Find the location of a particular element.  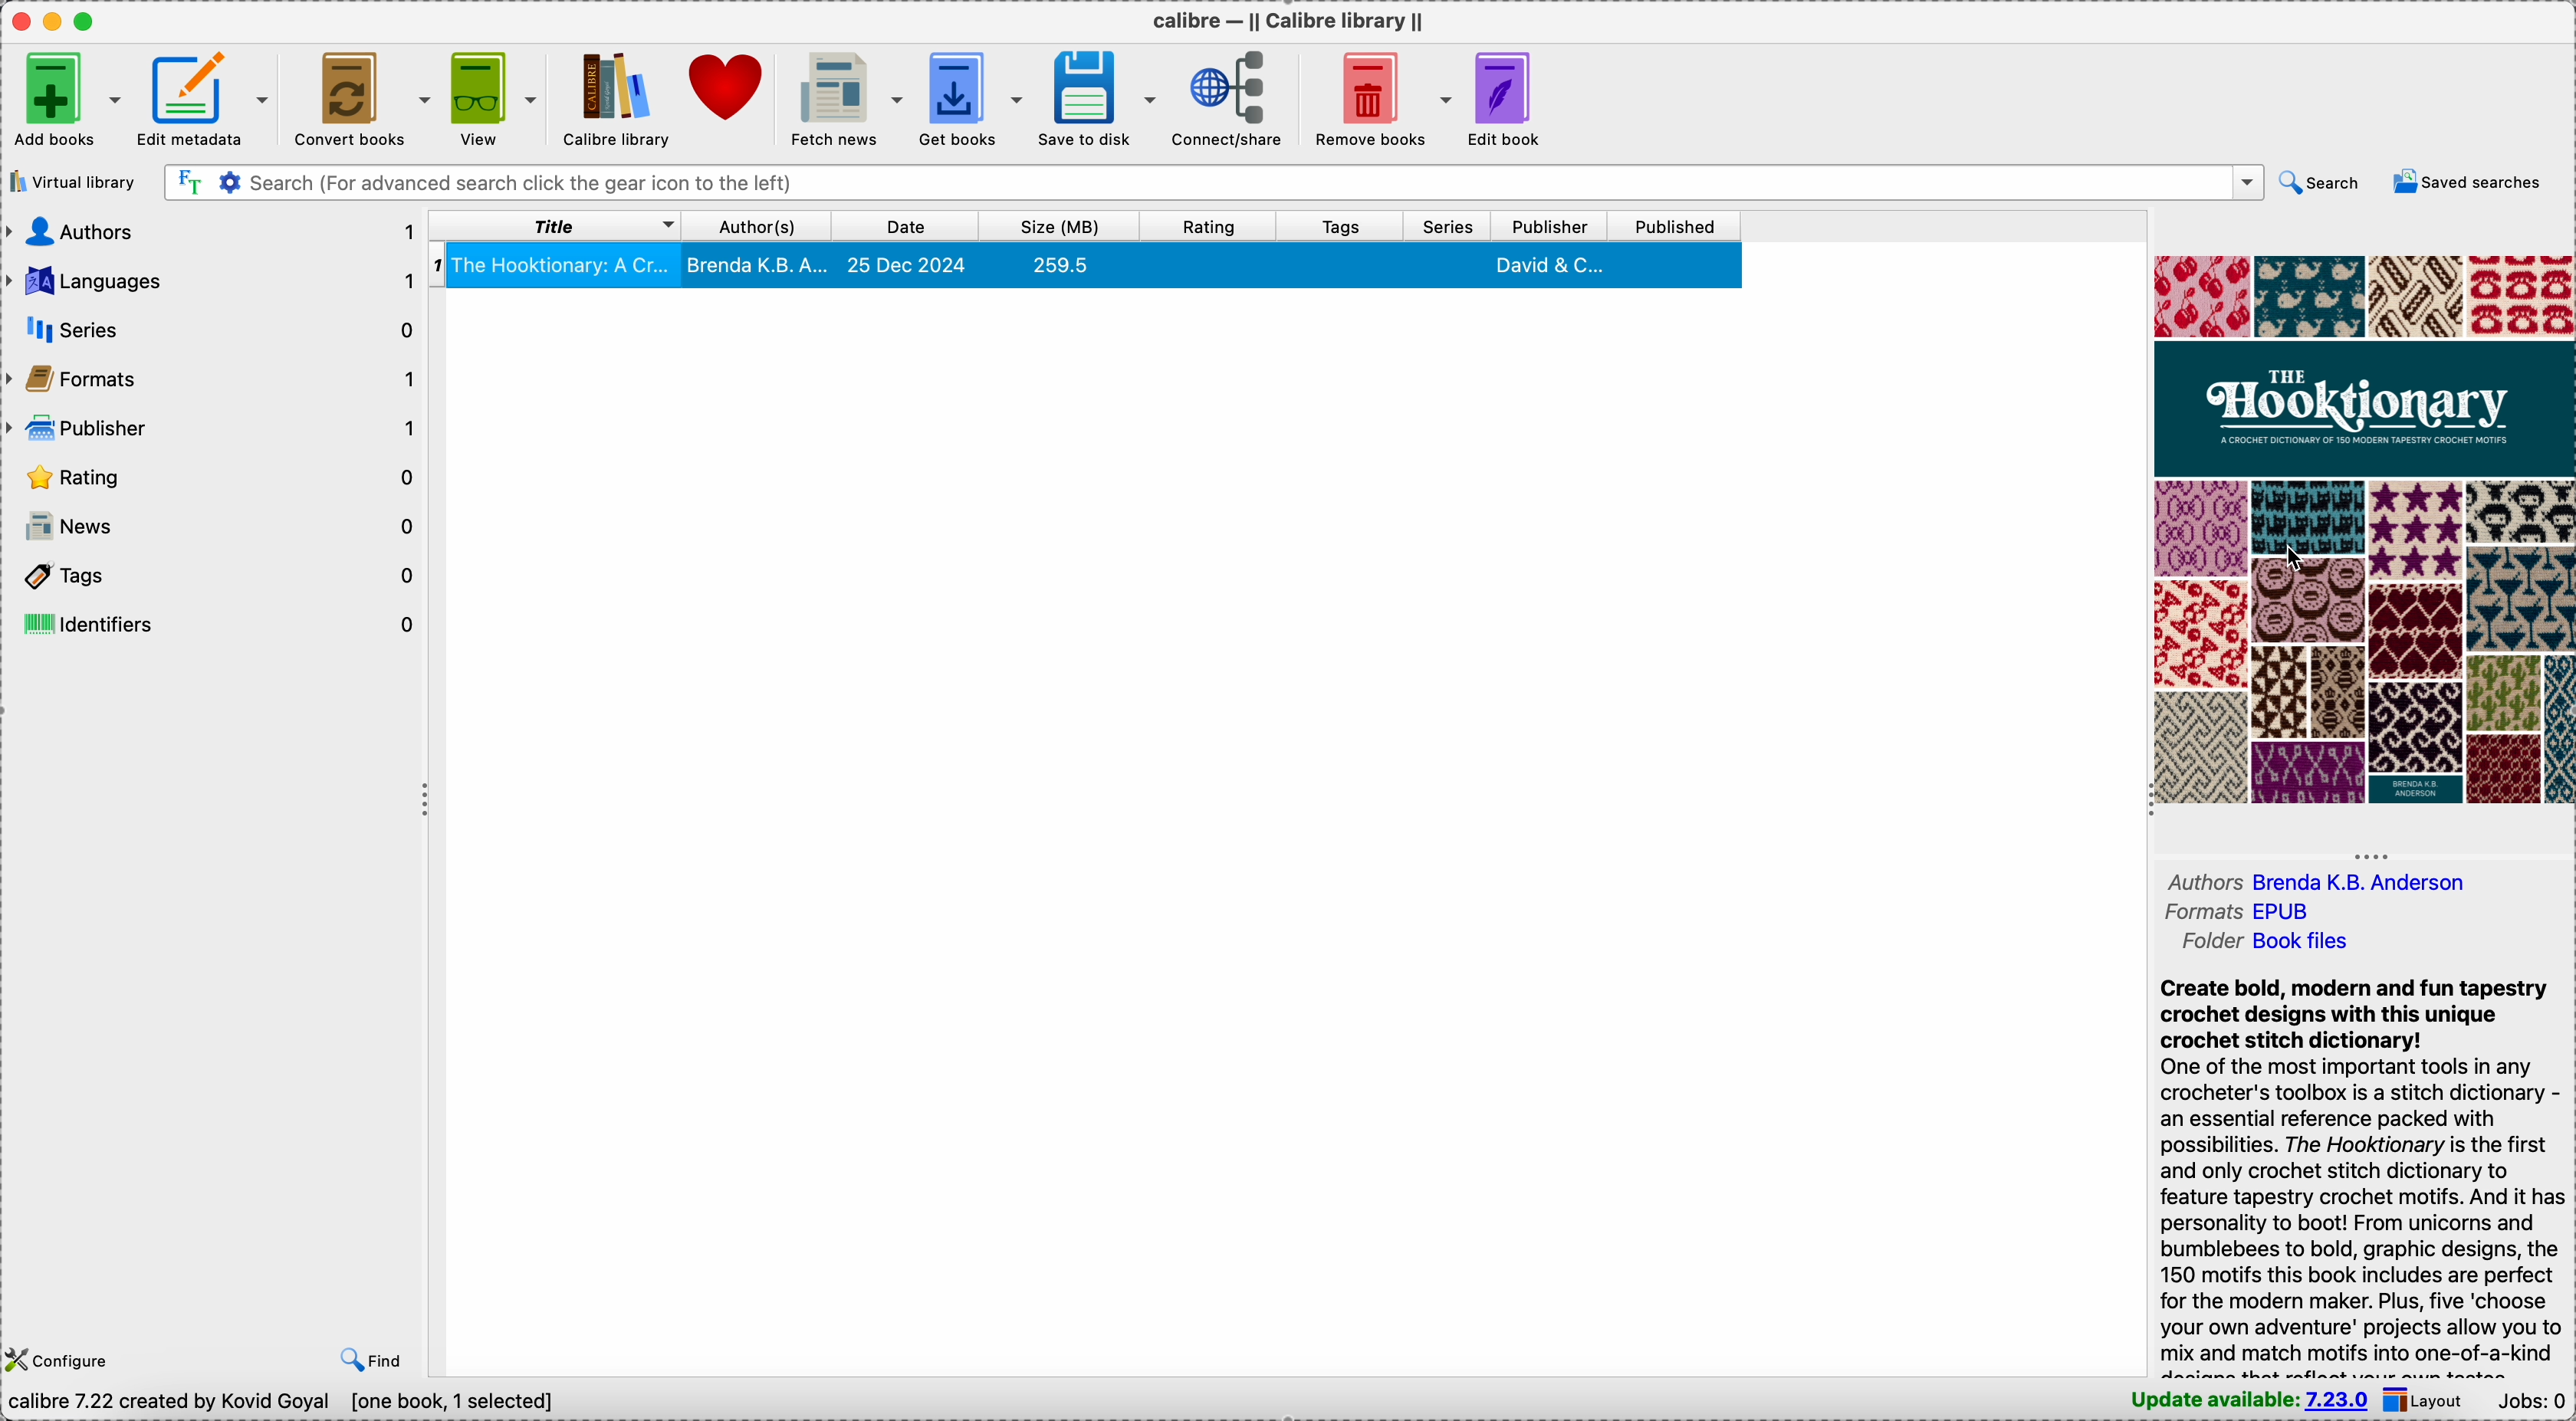

saved searches is located at coordinates (2472, 181).